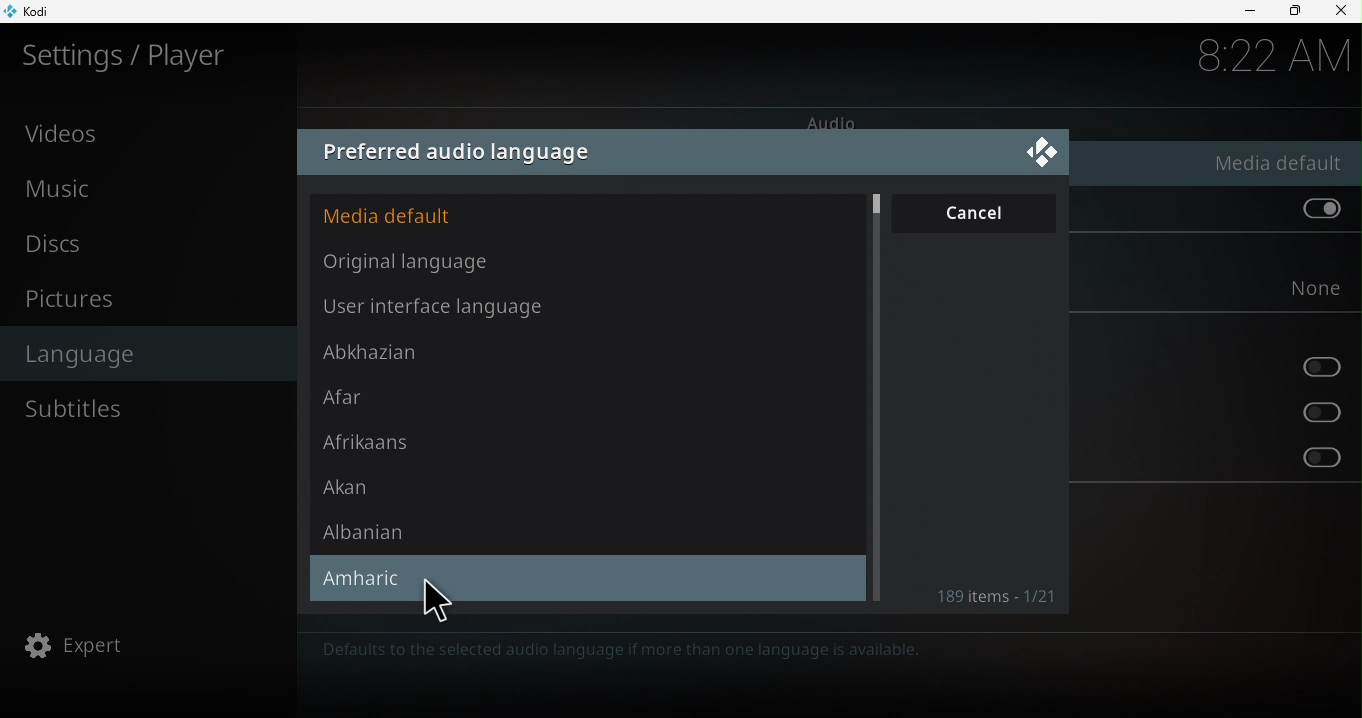 The height and width of the screenshot is (718, 1362). I want to click on Afar, so click(577, 402).